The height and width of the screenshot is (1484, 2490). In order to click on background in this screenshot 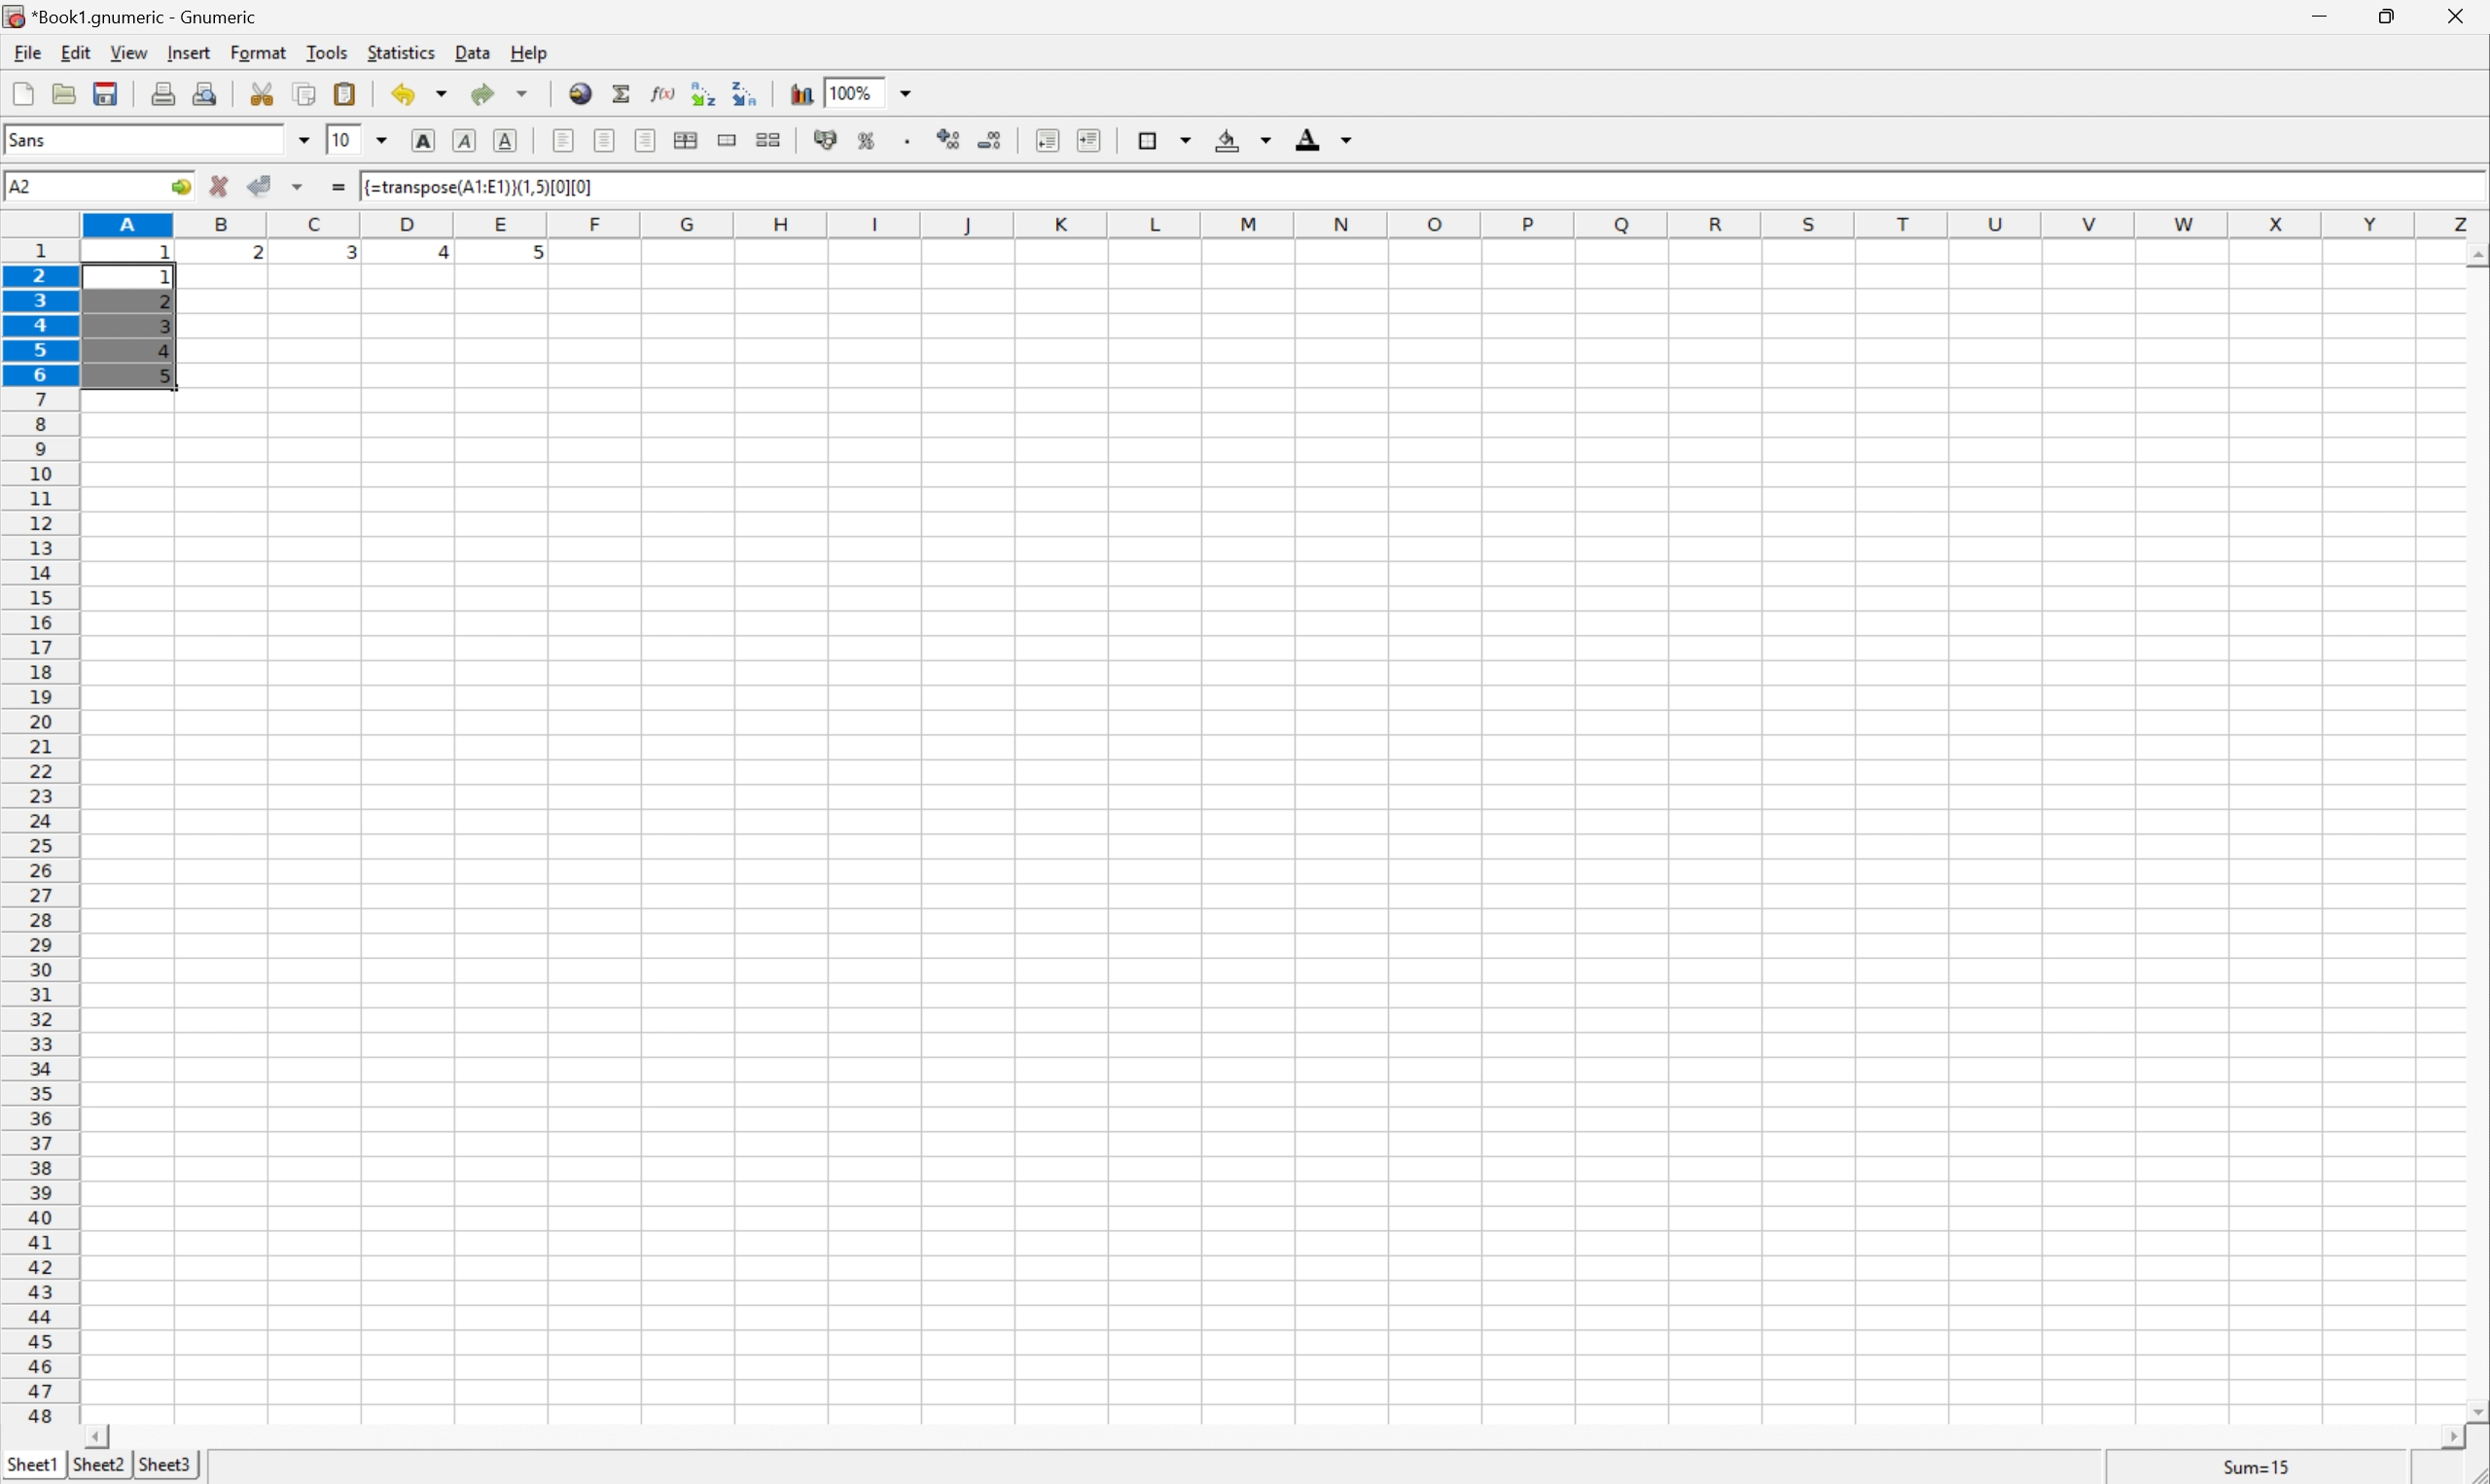, I will do `click(1245, 139)`.